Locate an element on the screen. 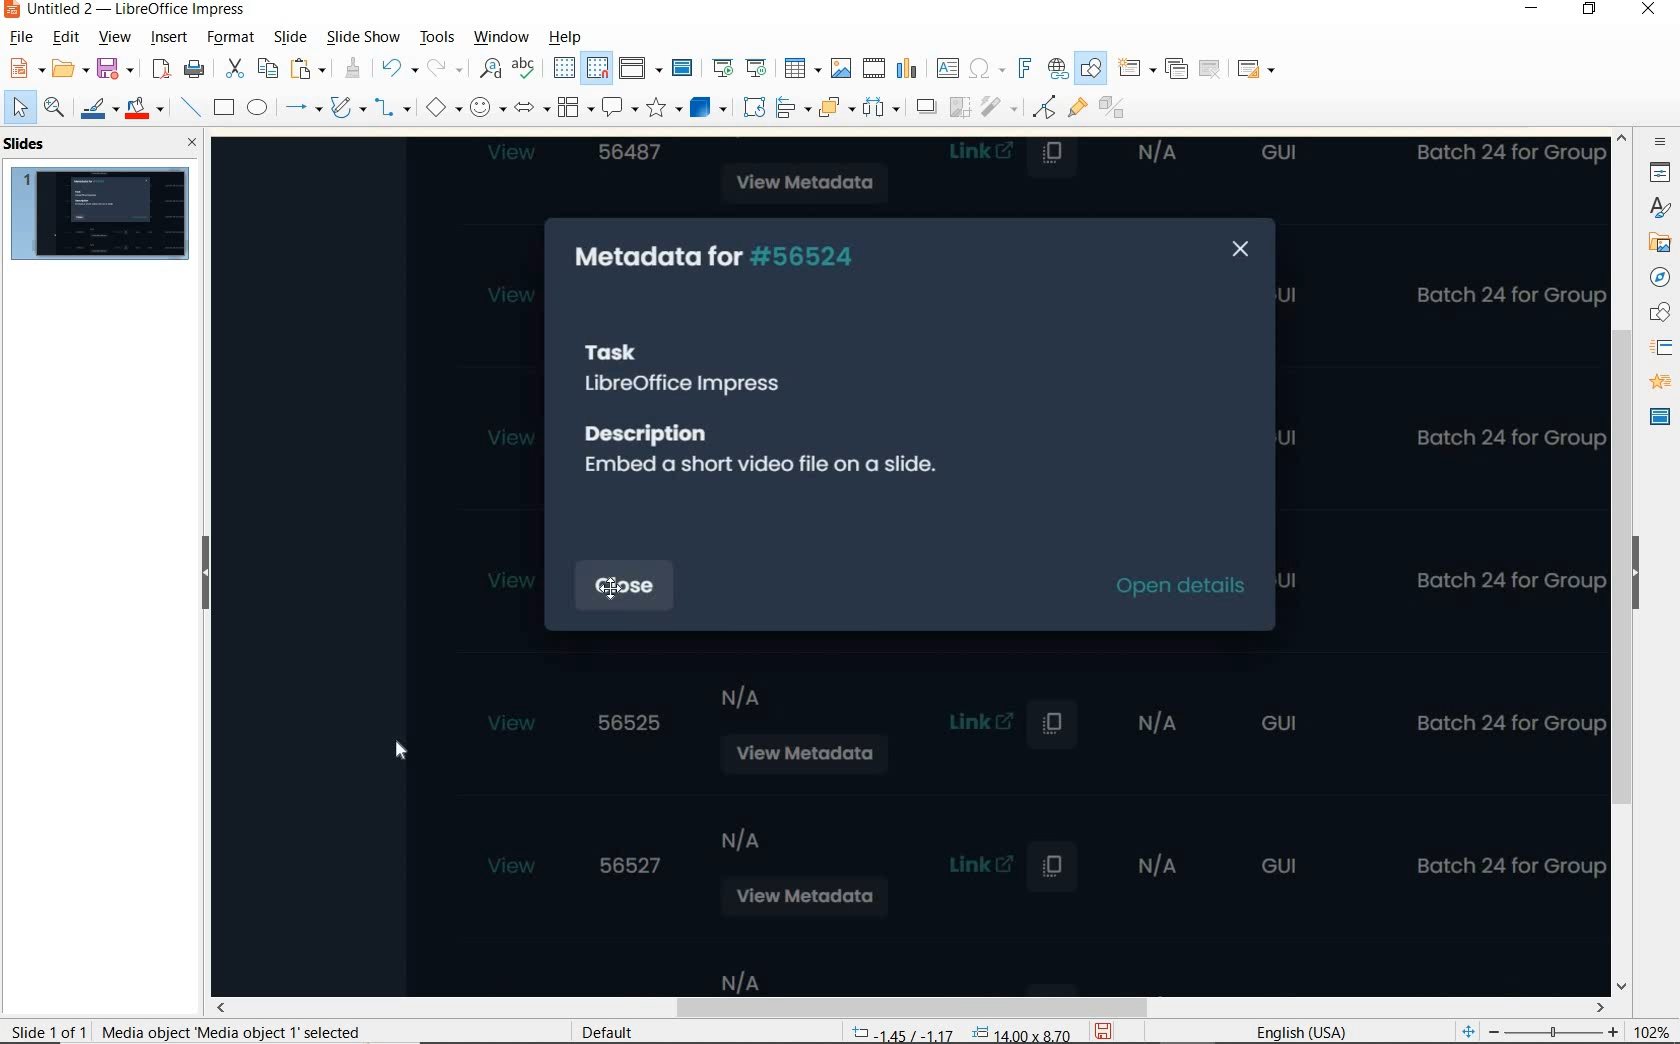  SELECT is located at coordinates (17, 106).